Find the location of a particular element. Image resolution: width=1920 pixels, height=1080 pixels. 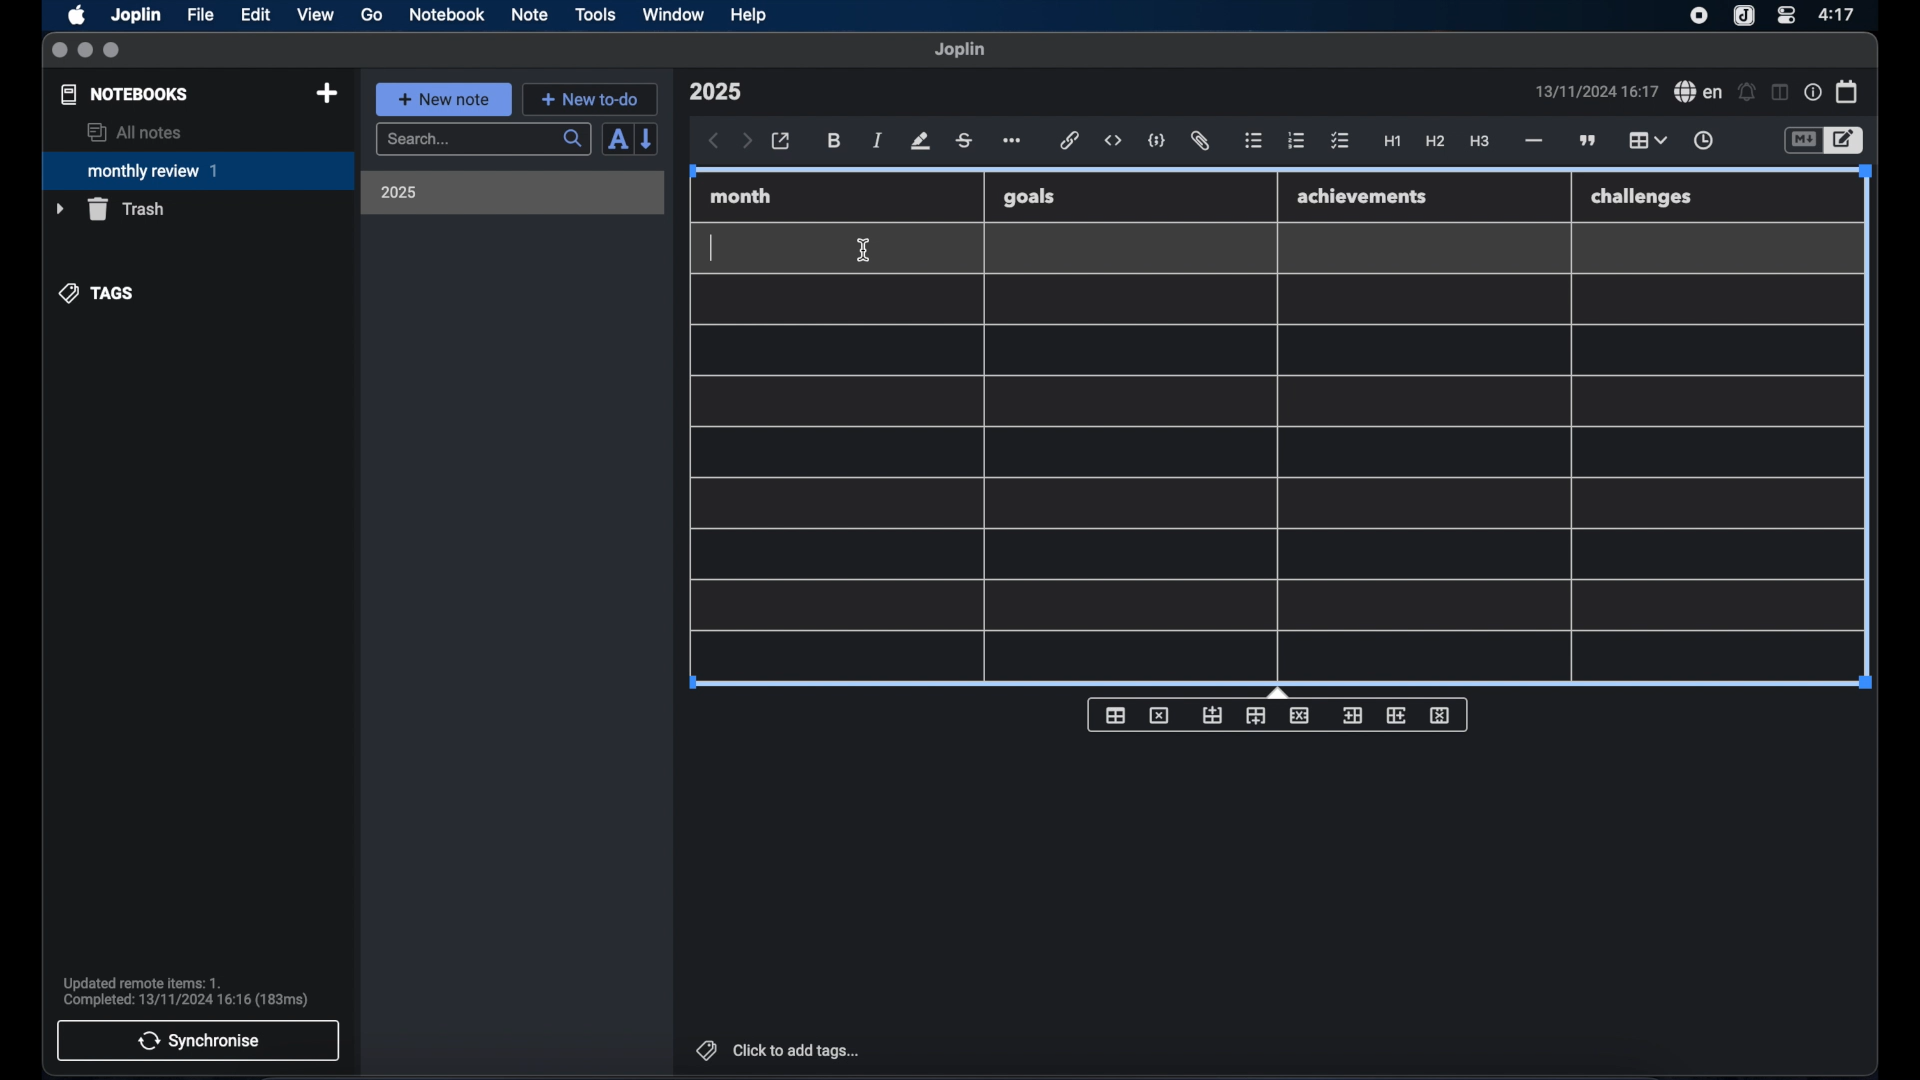

calendar is located at coordinates (1848, 91).